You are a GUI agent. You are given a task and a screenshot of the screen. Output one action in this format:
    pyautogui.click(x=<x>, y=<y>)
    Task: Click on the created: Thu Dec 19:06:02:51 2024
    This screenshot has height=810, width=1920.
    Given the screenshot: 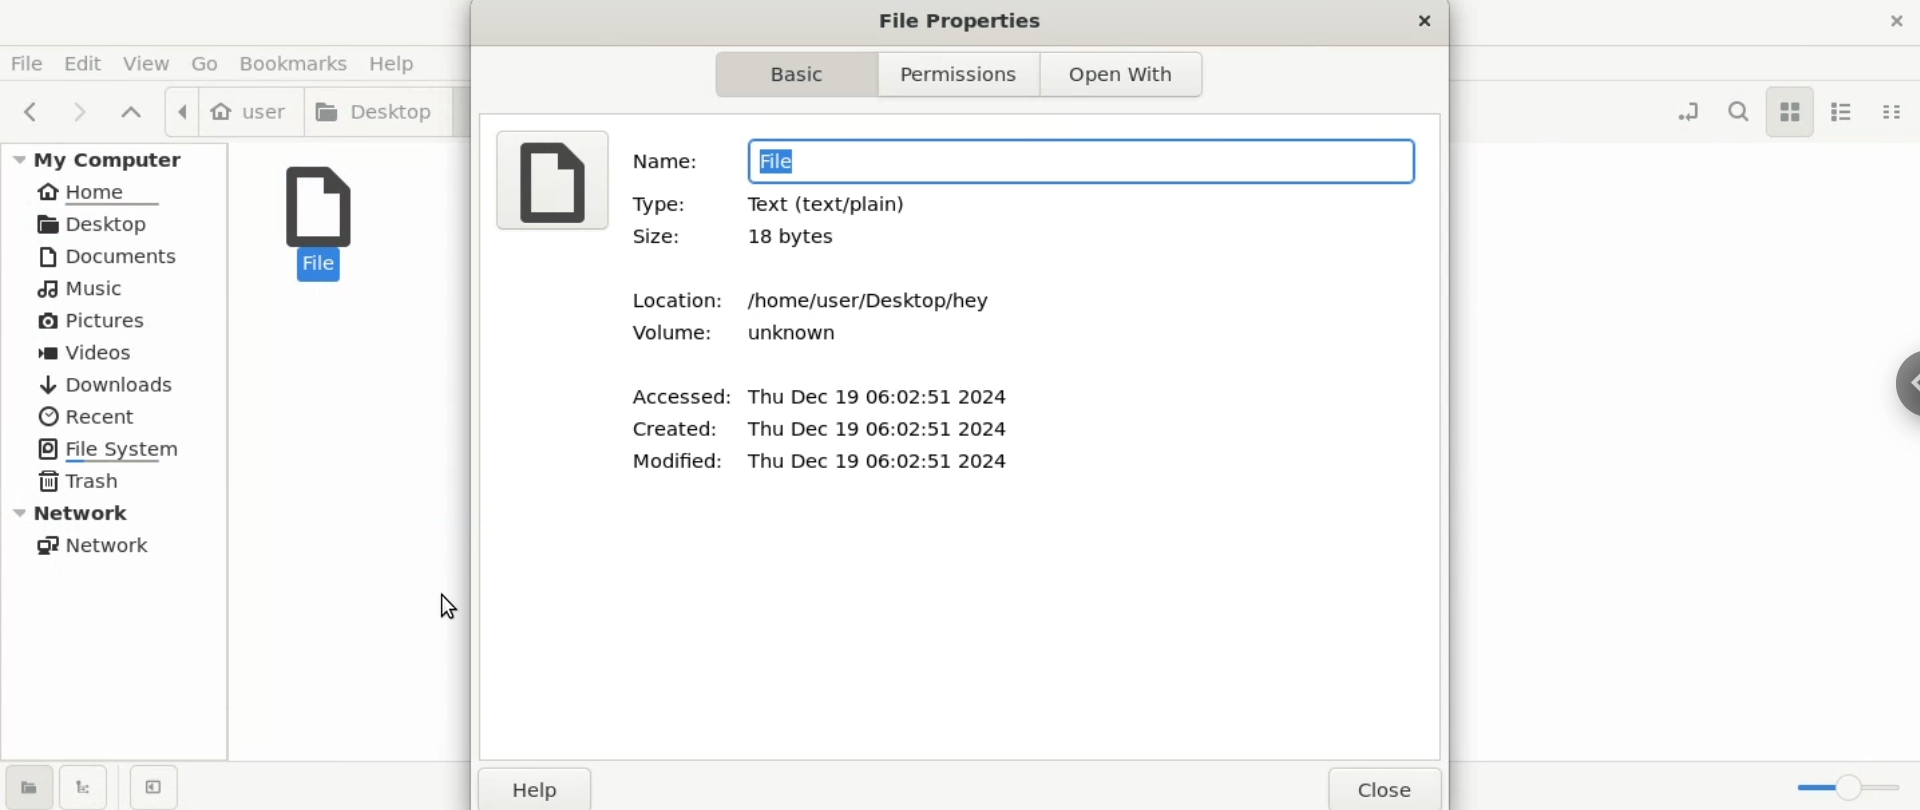 What is the action you would take?
    pyautogui.click(x=817, y=429)
    